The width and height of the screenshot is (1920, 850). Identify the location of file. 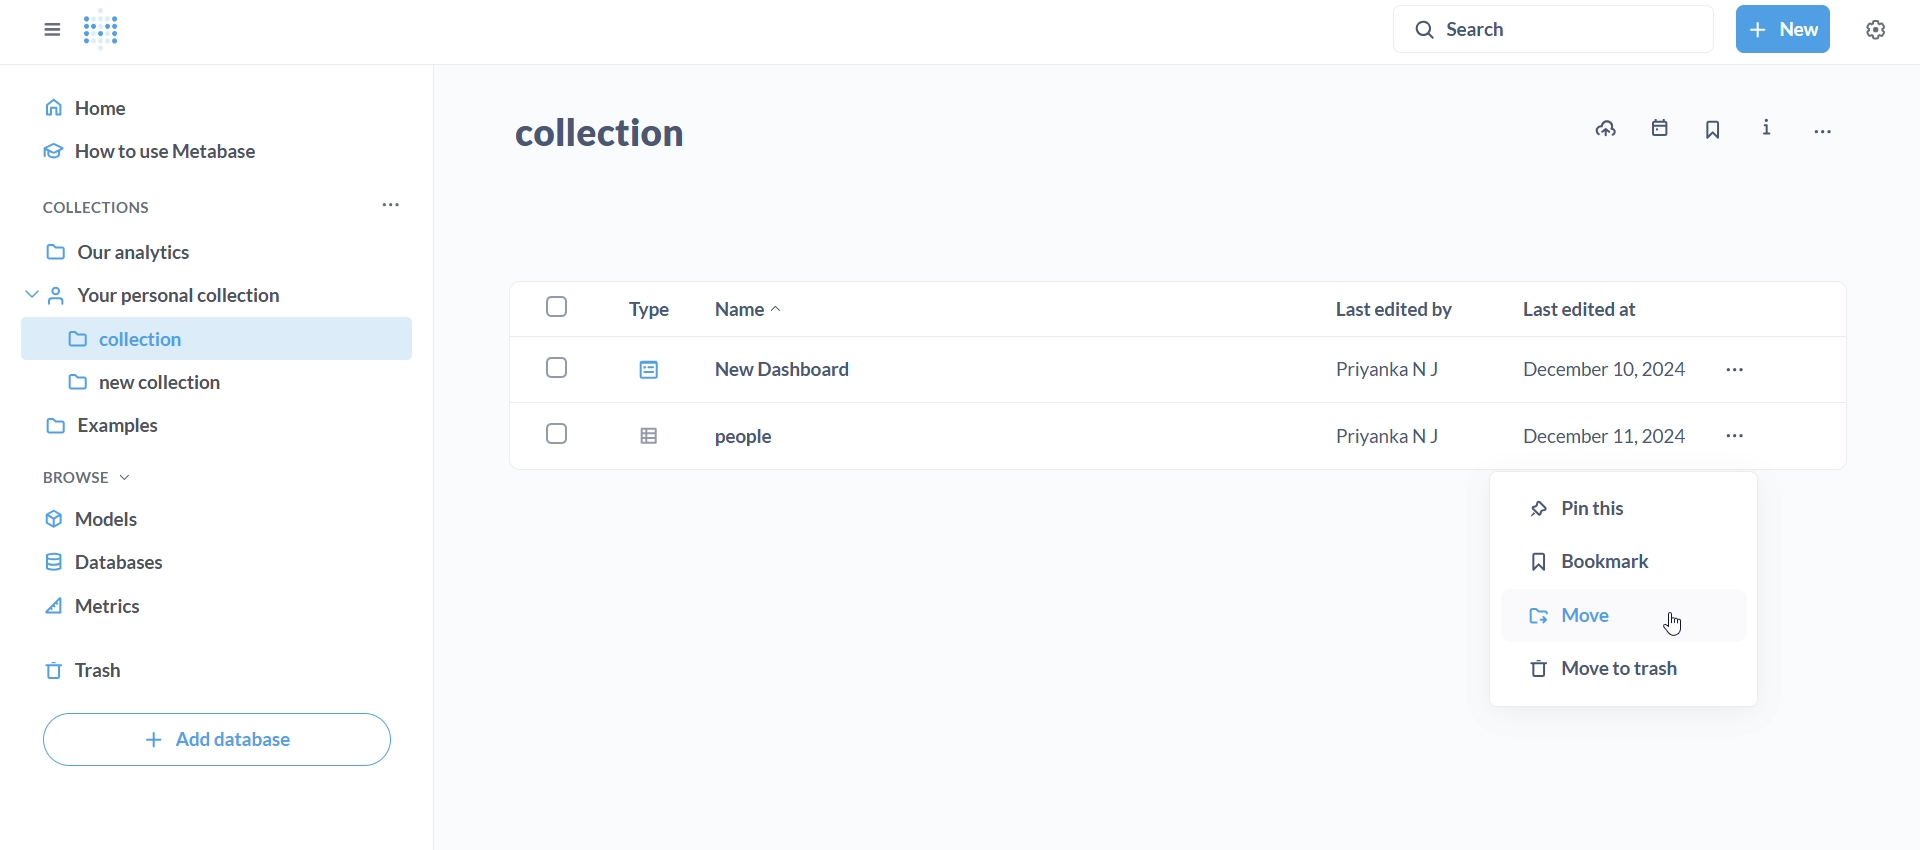
(646, 372).